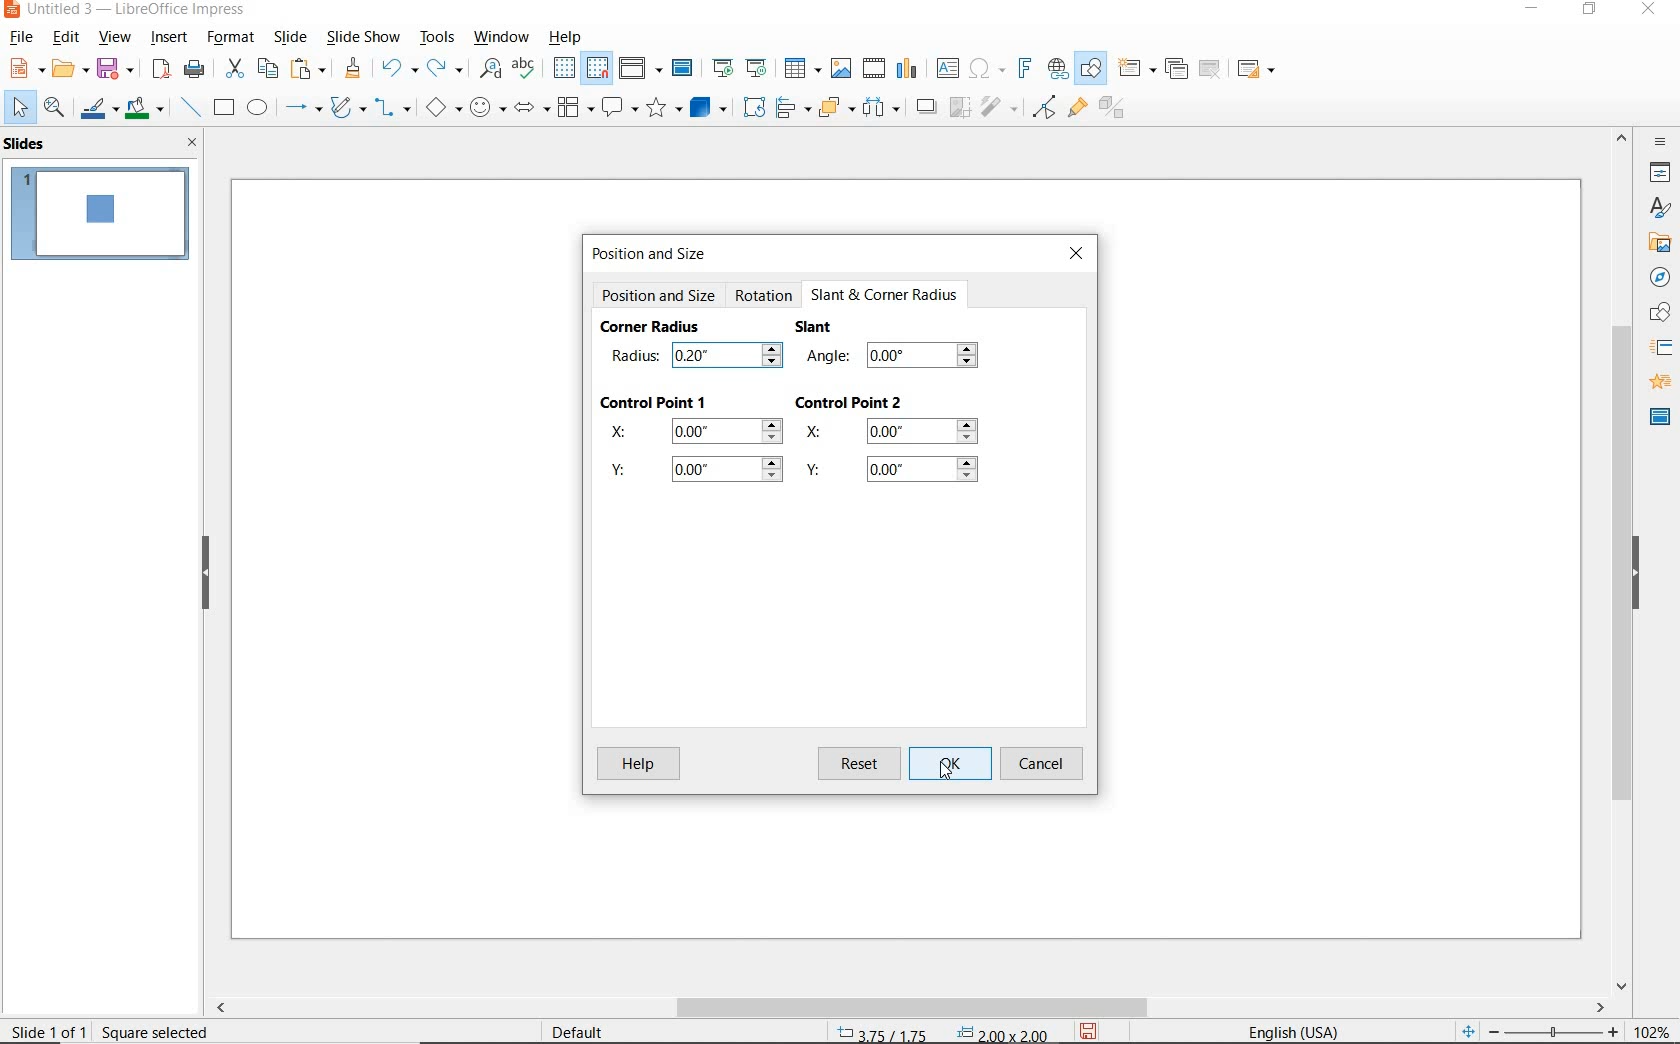 Image resolution: width=1680 pixels, height=1044 pixels. Describe the element at coordinates (652, 328) in the screenshot. I see `CORNER RADIUS` at that location.